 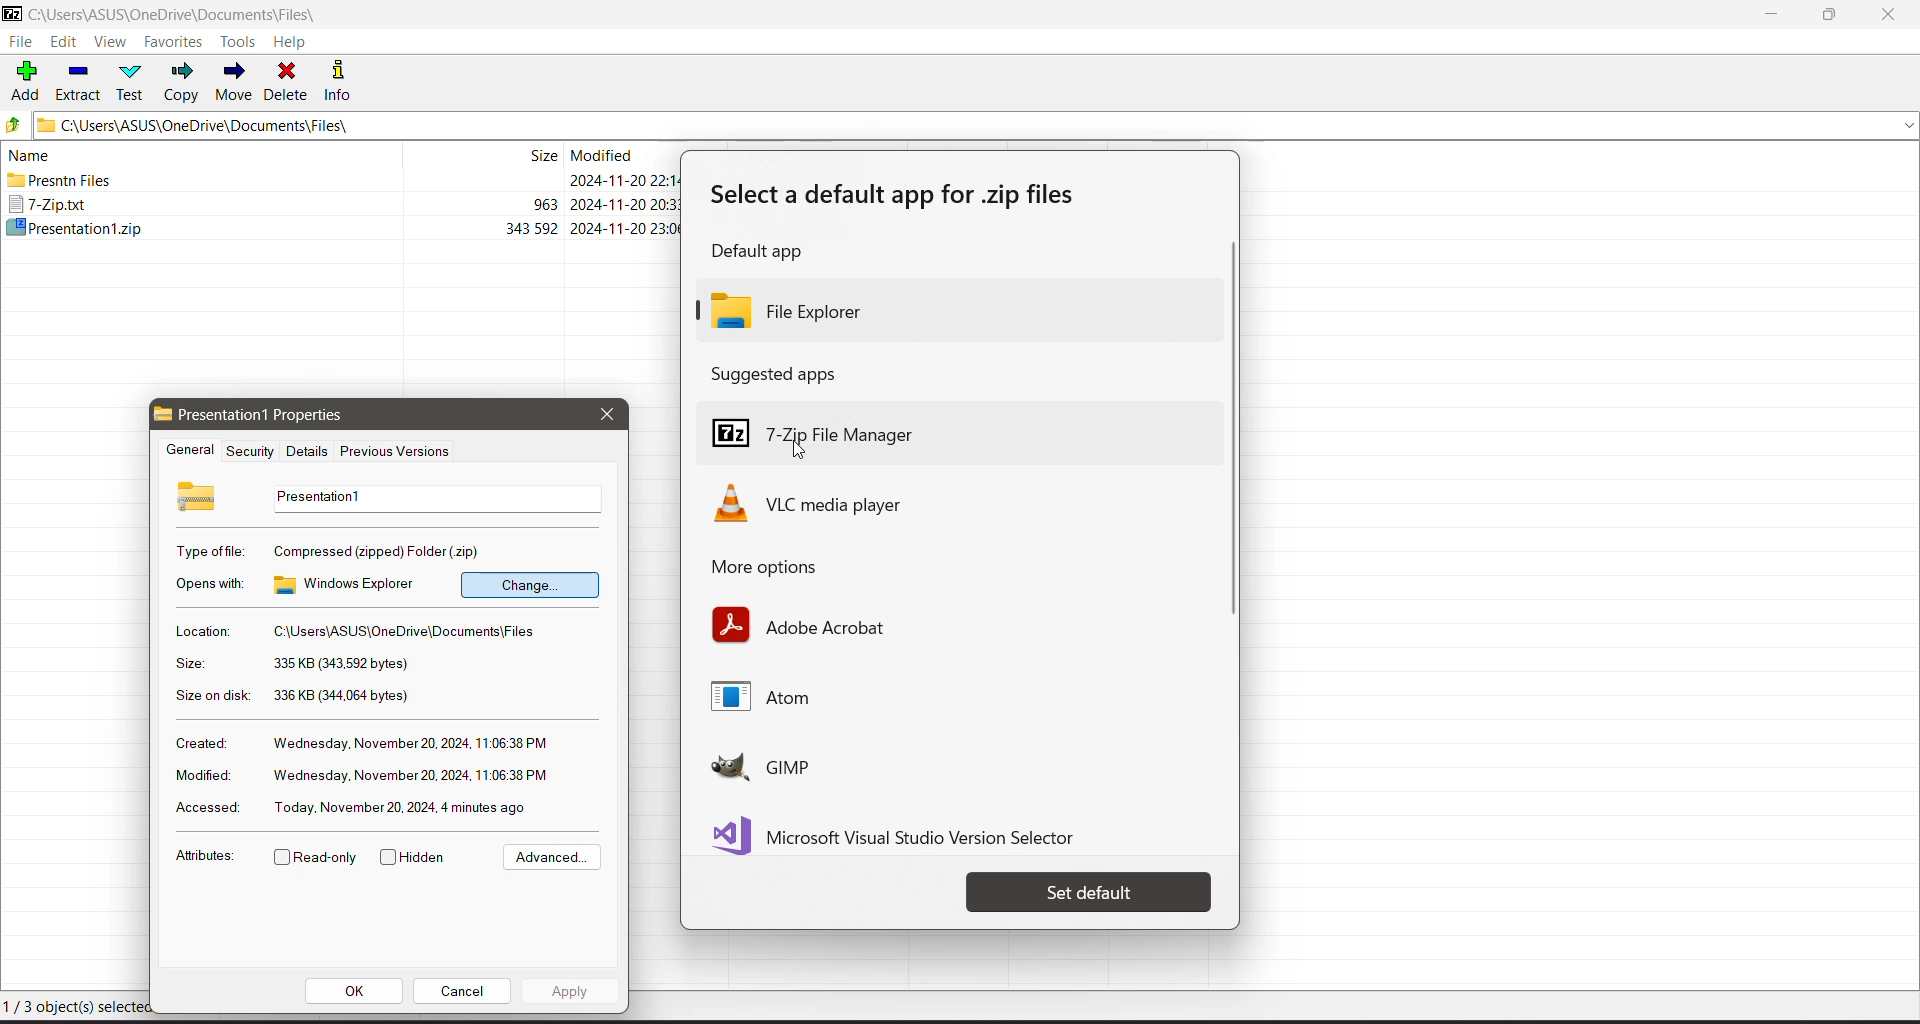 What do you see at coordinates (199, 742) in the screenshot?
I see `Created` at bounding box center [199, 742].